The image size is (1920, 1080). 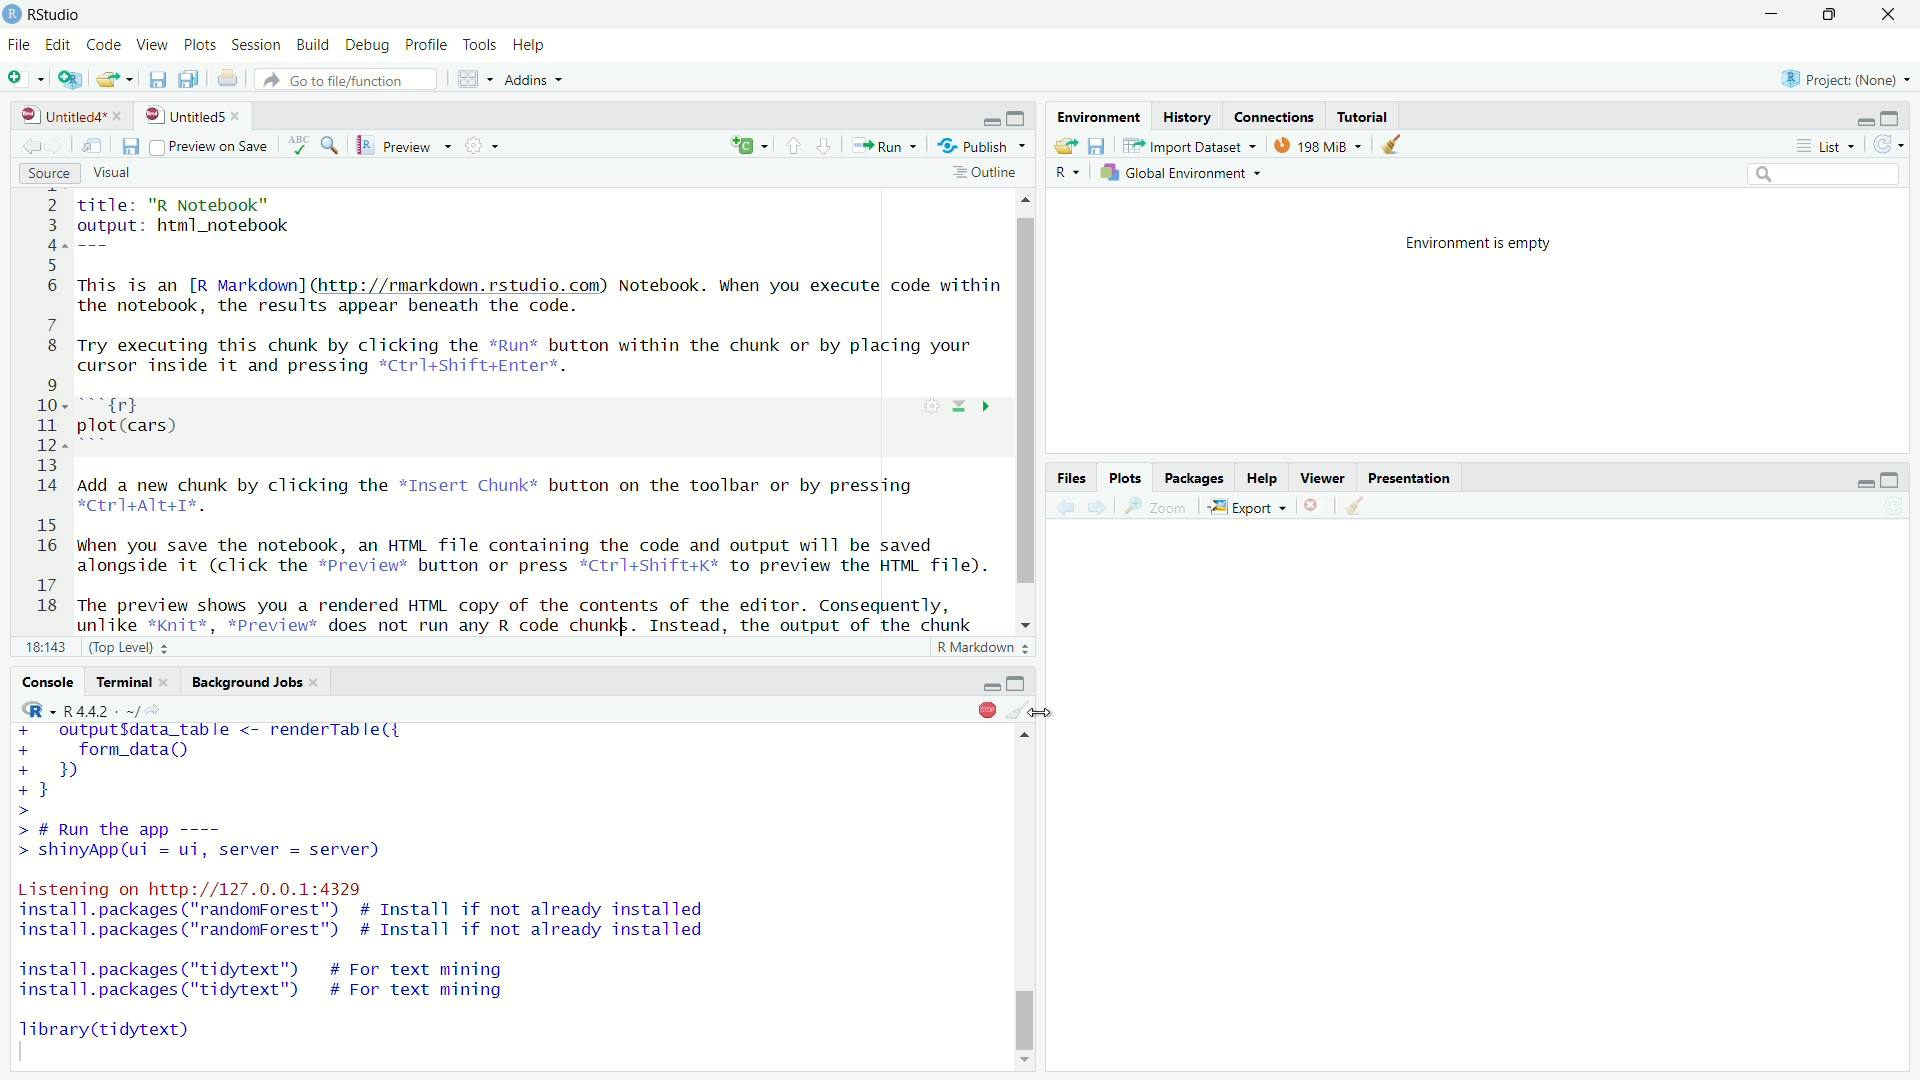 I want to click on Files, so click(x=1068, y=478).